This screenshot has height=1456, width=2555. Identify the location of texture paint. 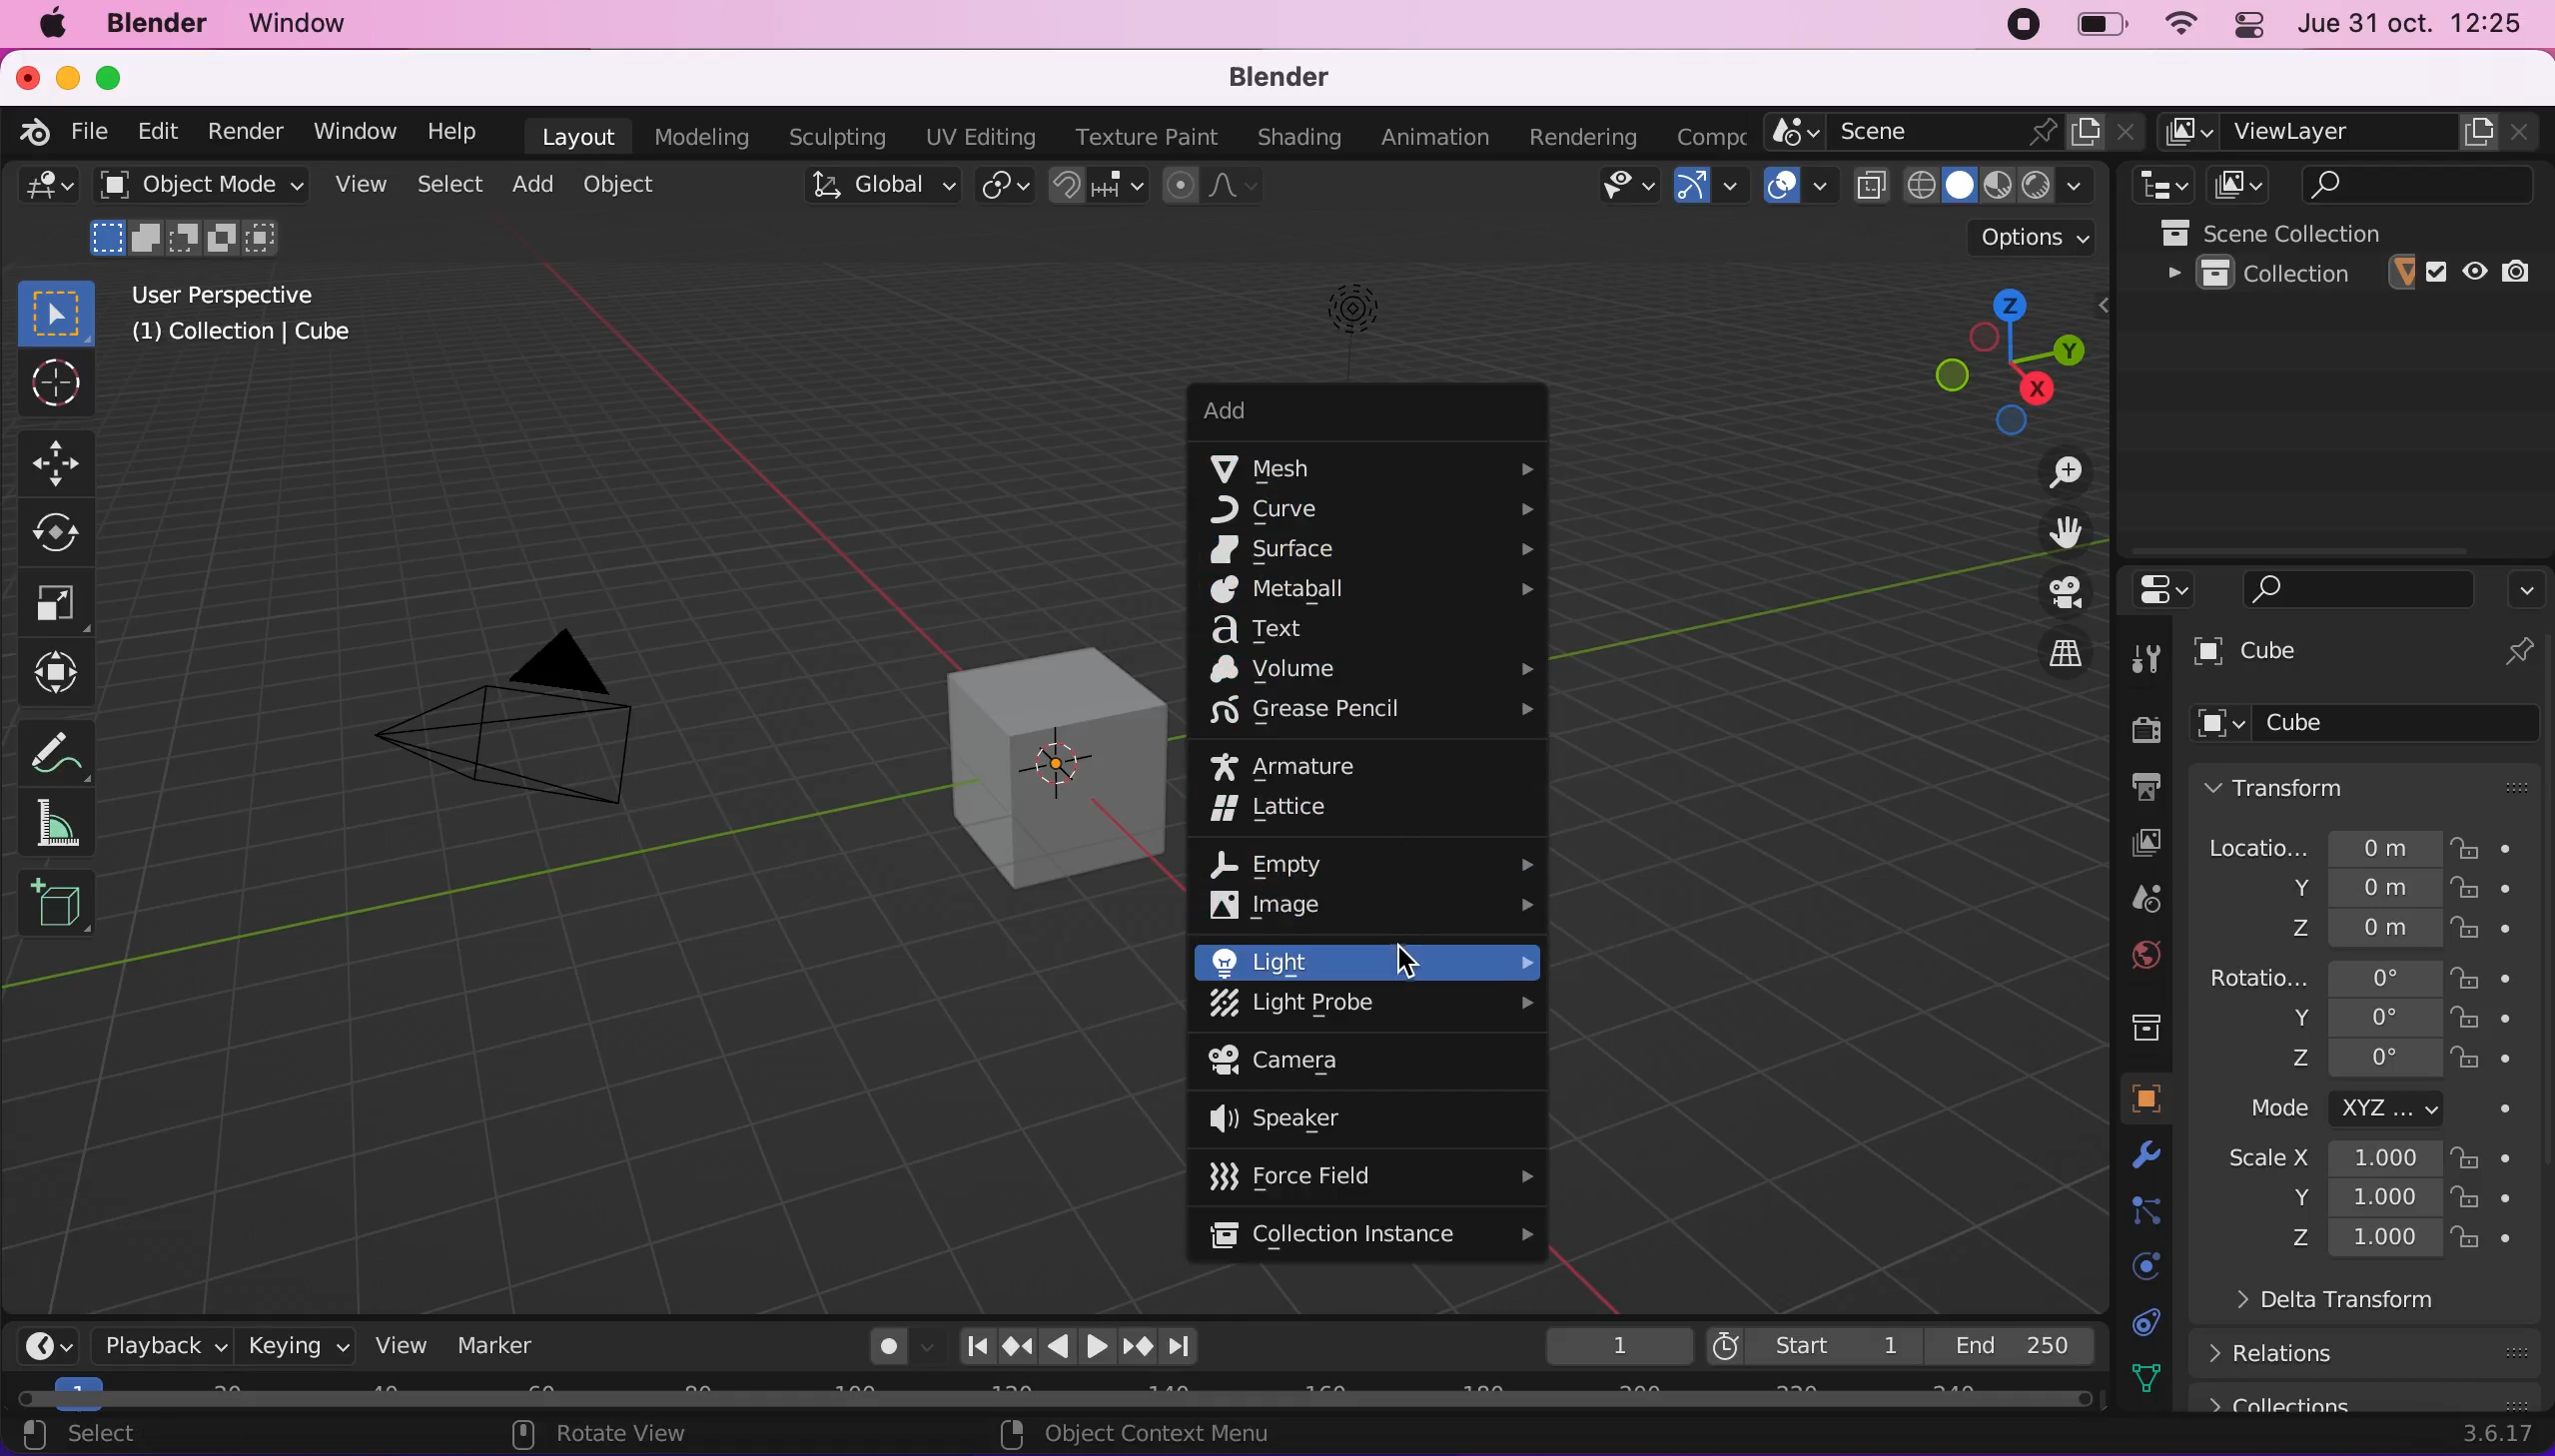
(1139, 136).